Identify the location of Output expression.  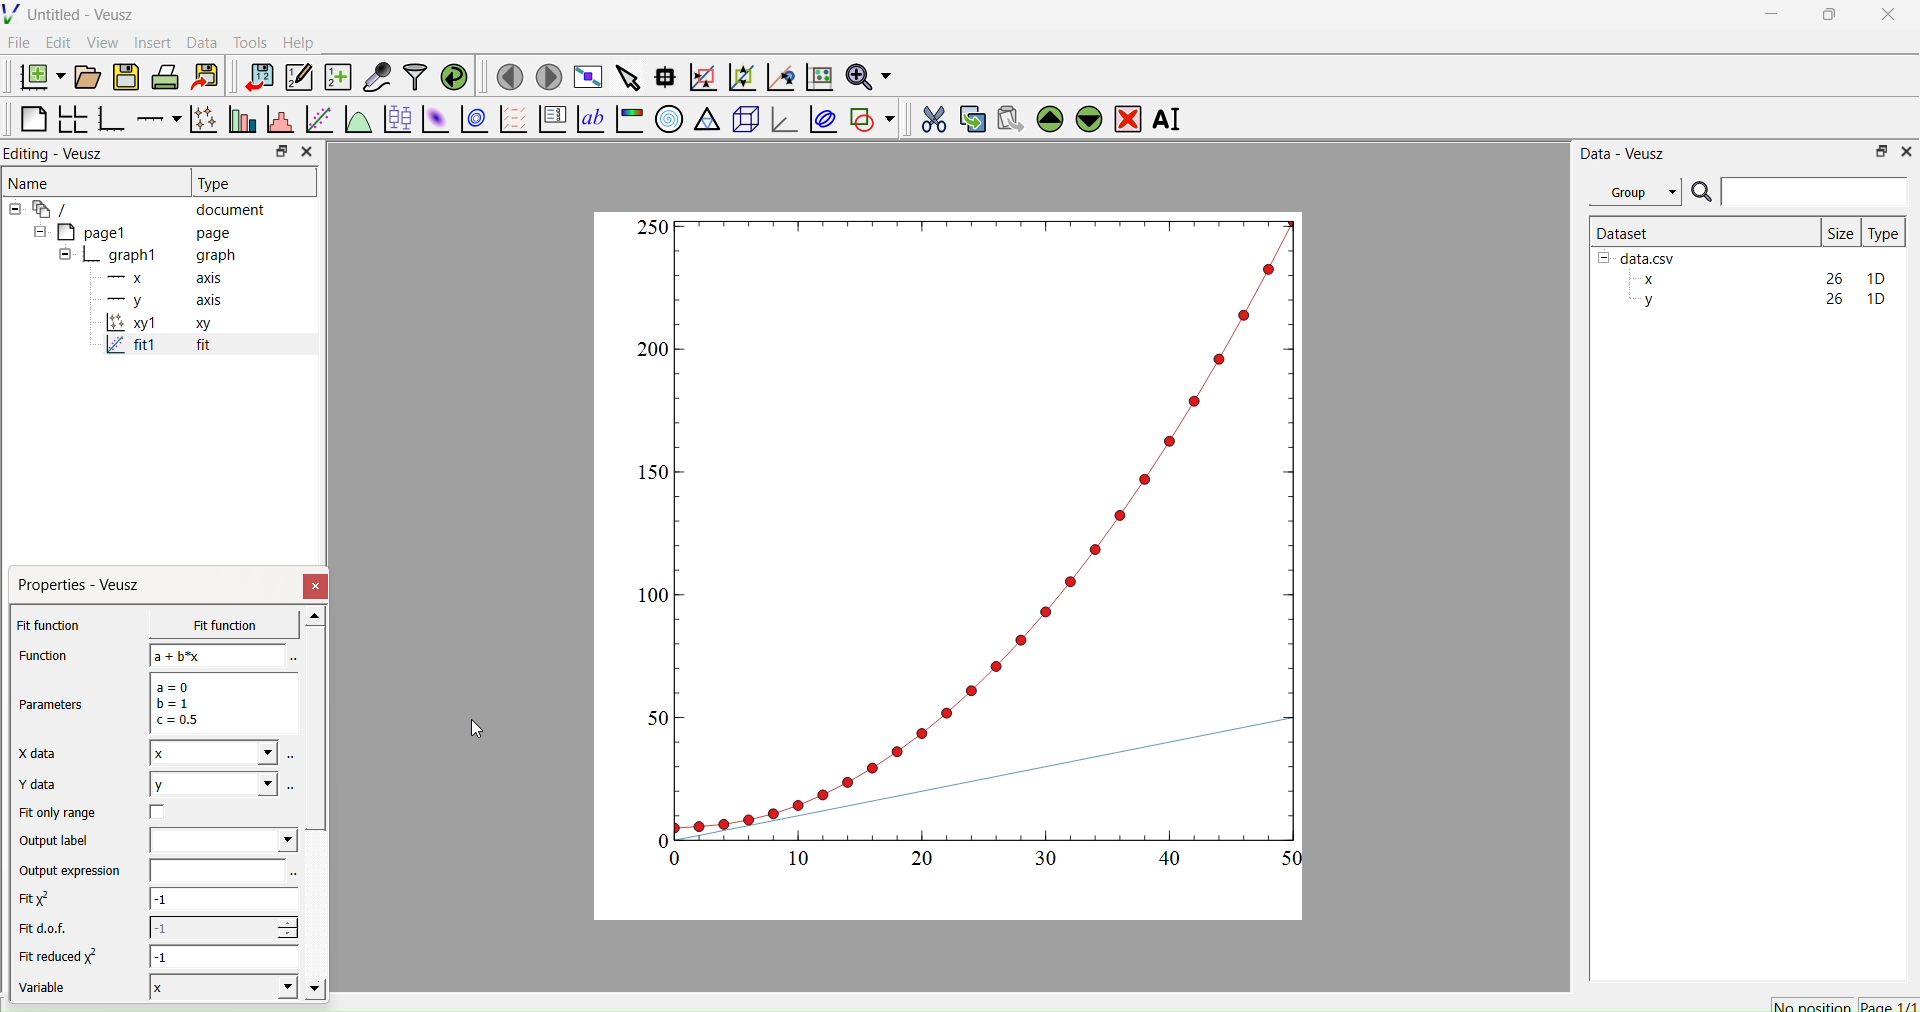
(76, 871).